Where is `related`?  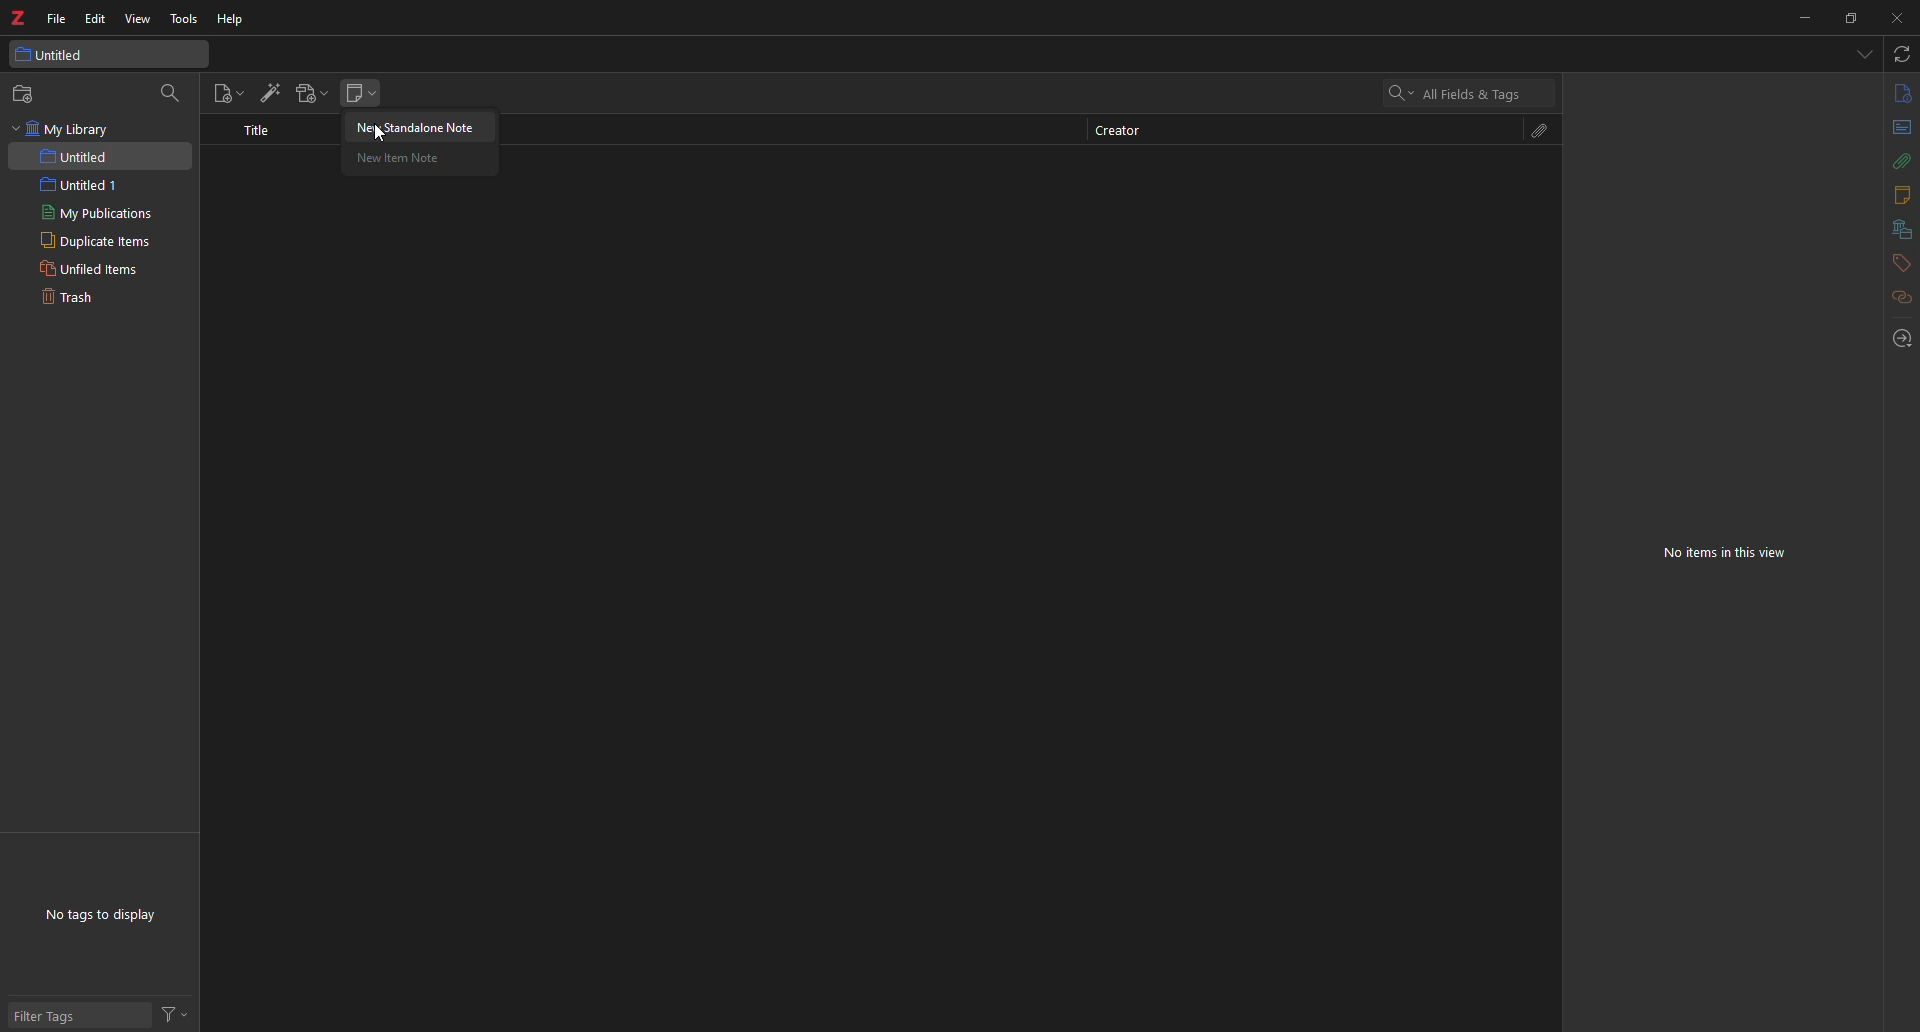
related is located at coordinates (1892, 299).